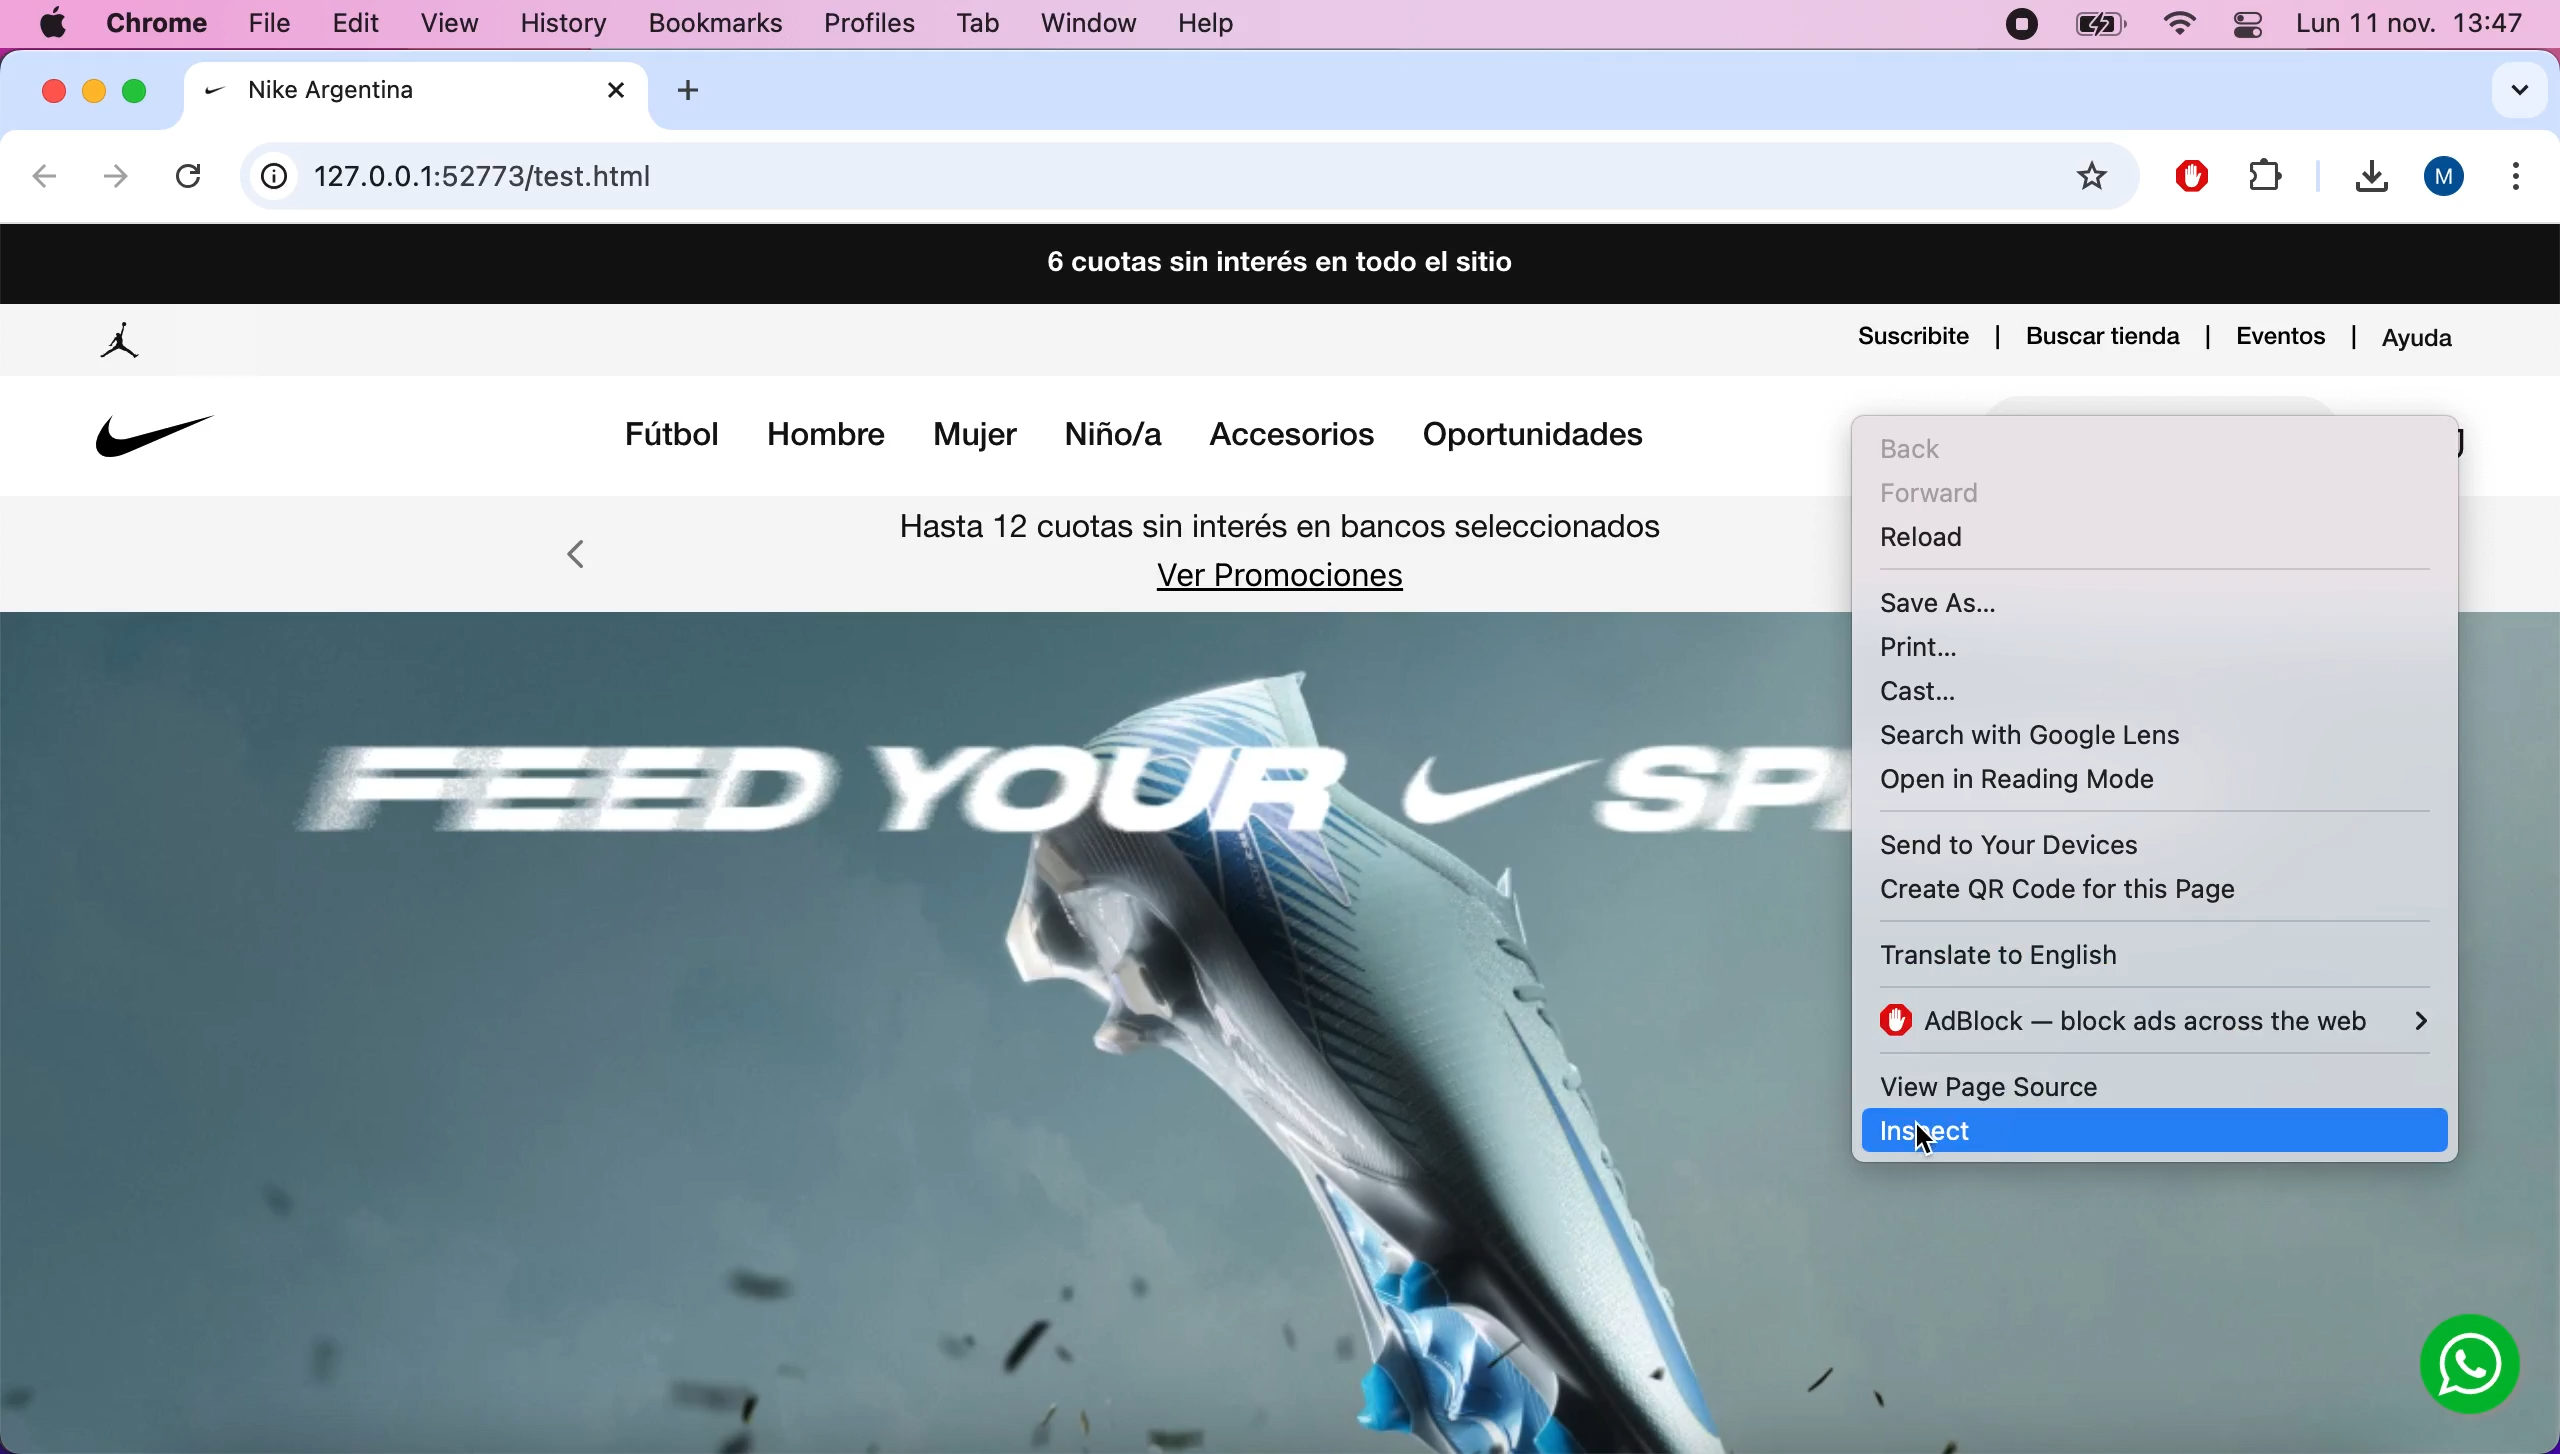 Image resolution: width=2560 pixels, height=1454 pixels. What do you see at coordinates (462, 27) in the screenshot?
I see `view` at bounding box center [462, 27].